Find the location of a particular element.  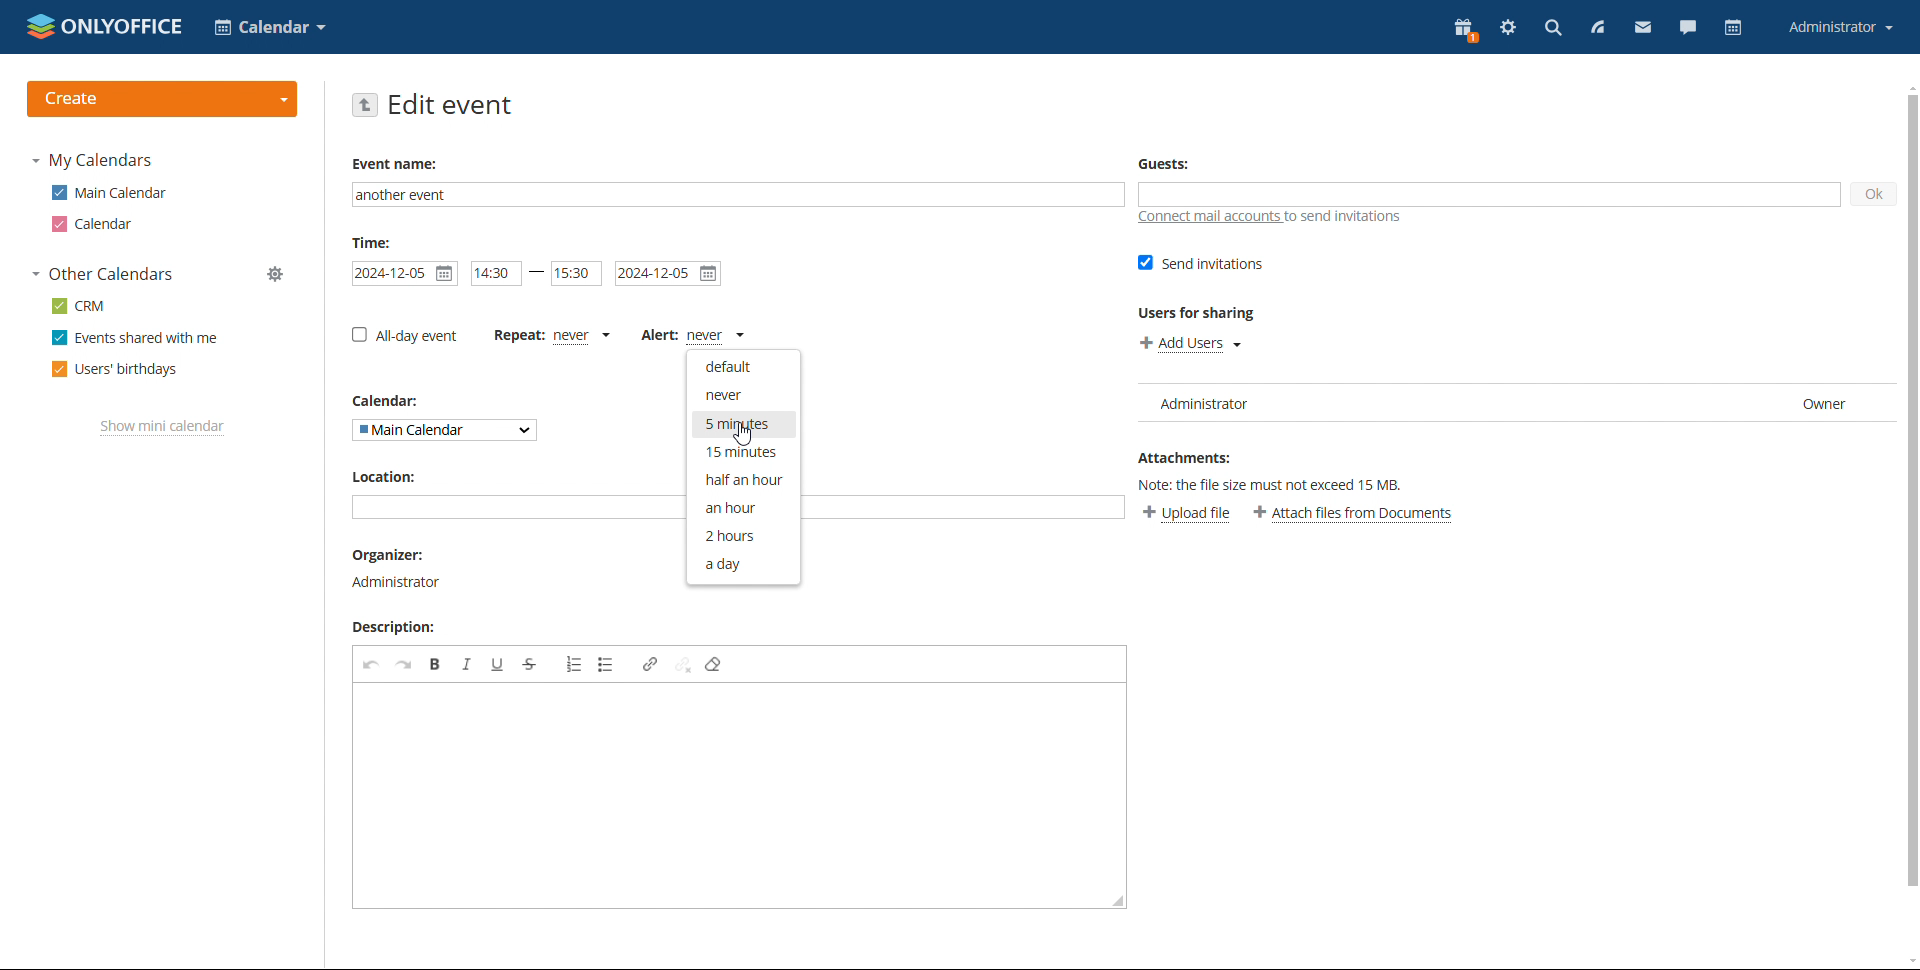

default is located at coordinates (744, 366).